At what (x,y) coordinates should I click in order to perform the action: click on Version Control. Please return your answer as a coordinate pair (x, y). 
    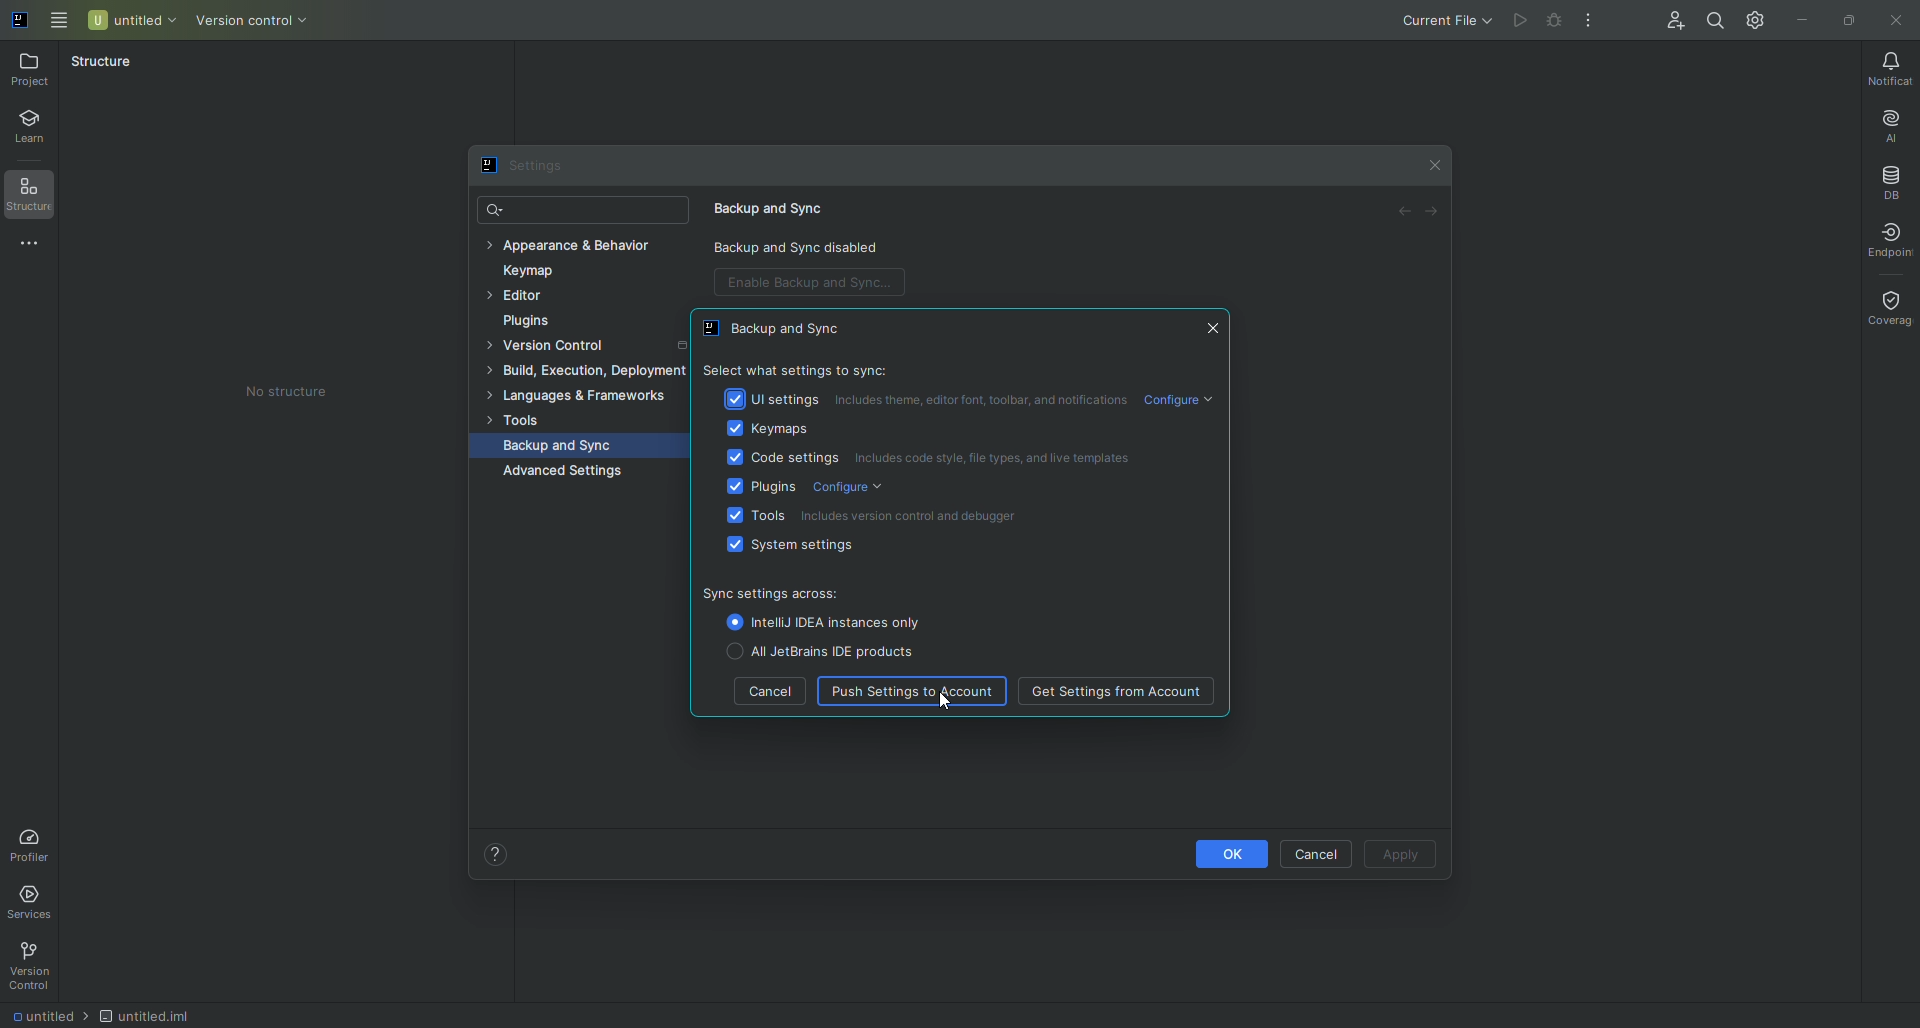
    Looking at the image, I should click on (36, 966).